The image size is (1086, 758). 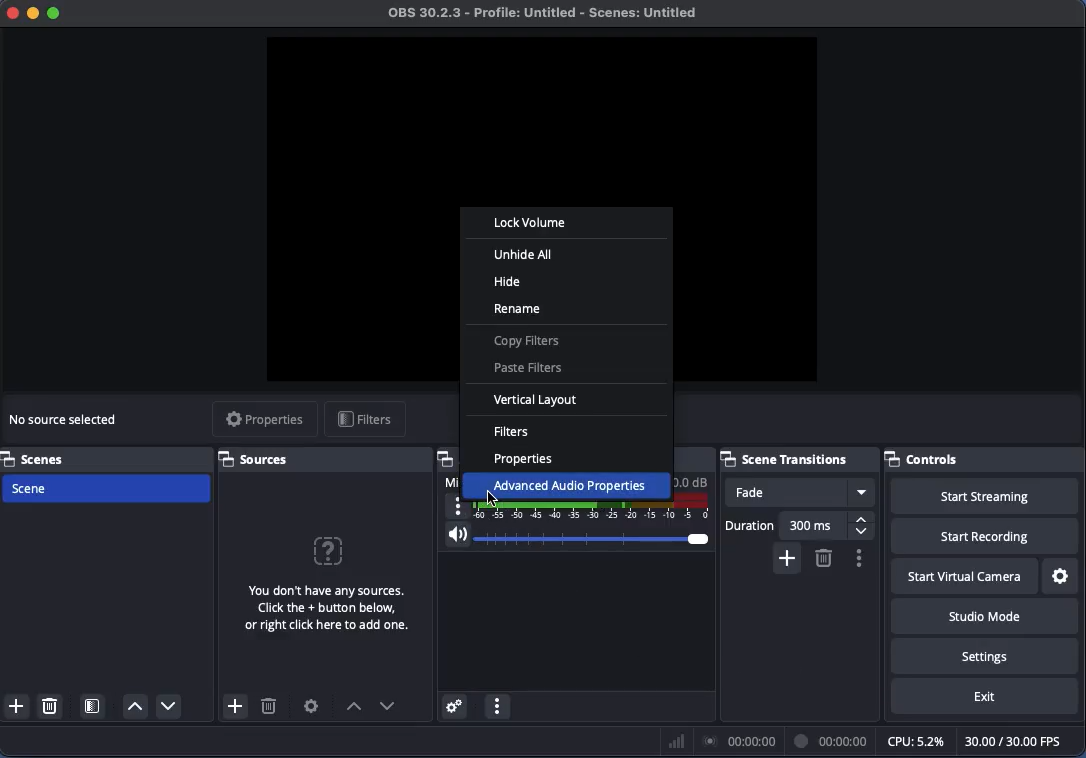 I want to click on Delete, so click(x=52, y=705).